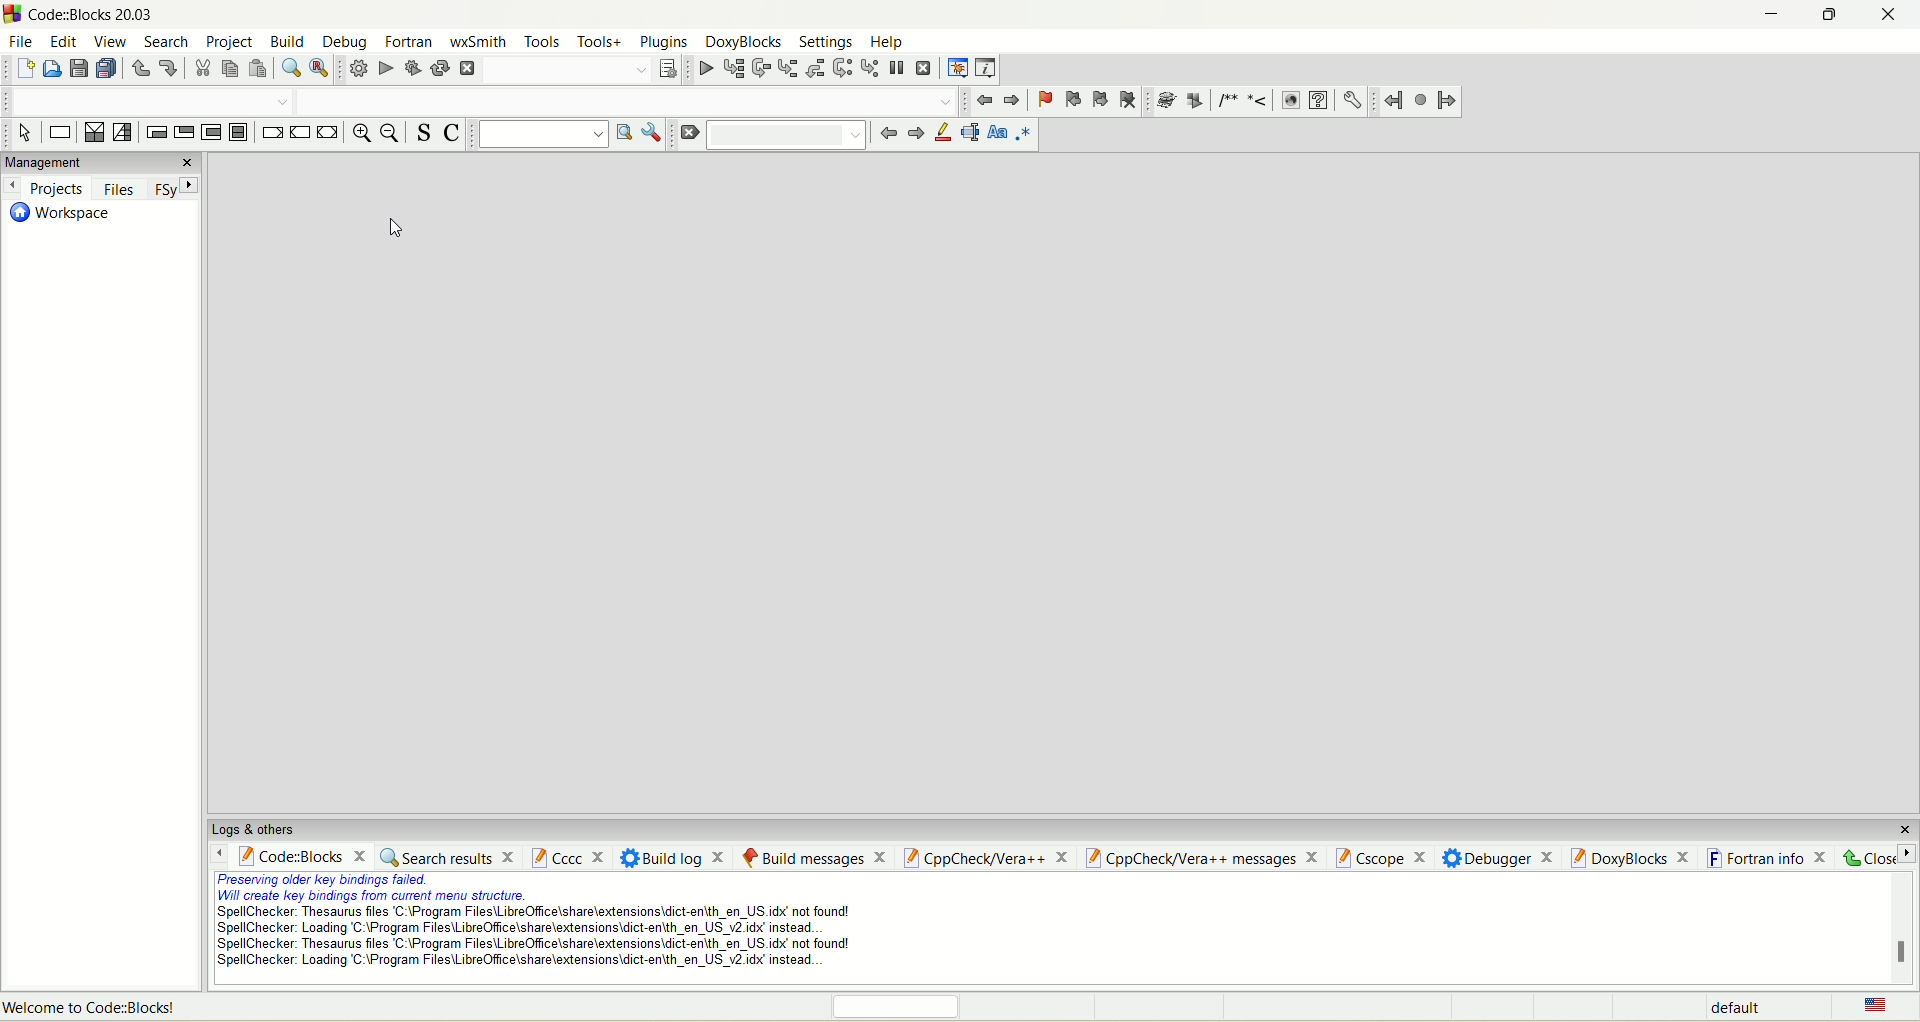 This screenshot has width=1920, height=1022. I want to click on previous, so click(886, 137).